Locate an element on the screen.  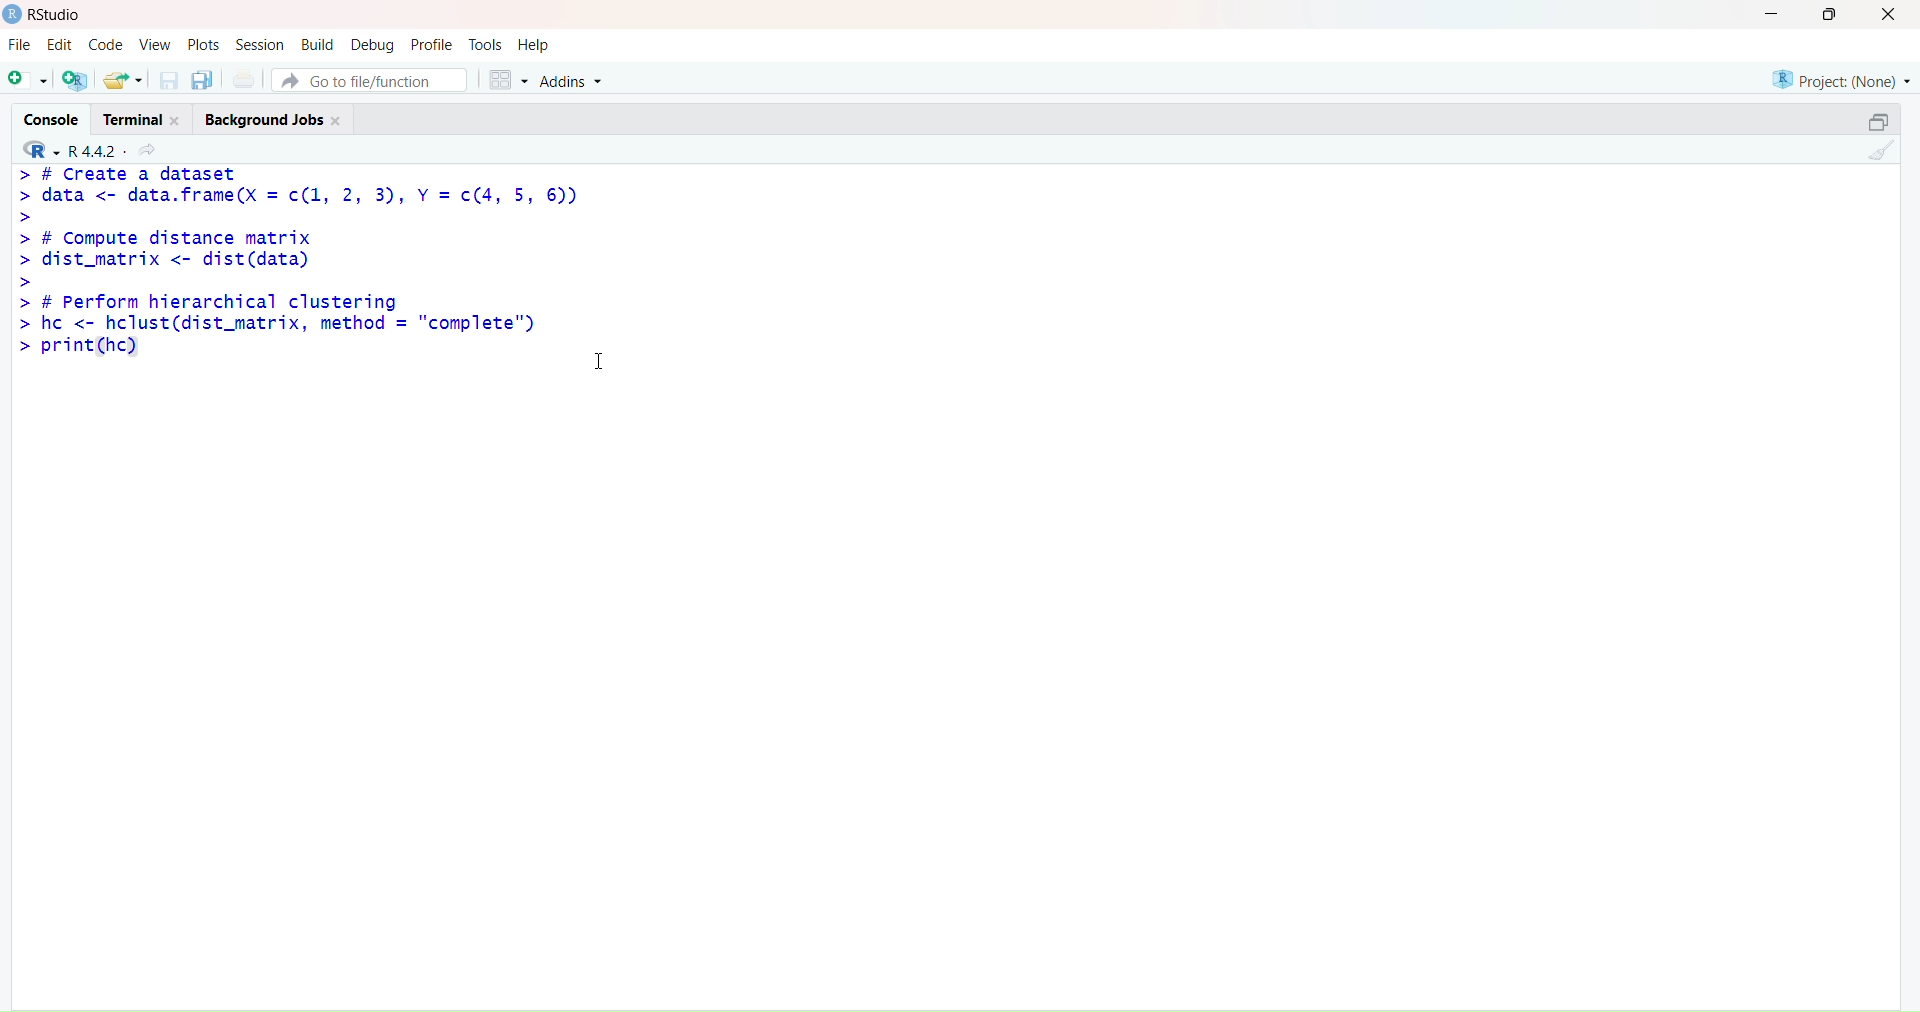
> # Create a dataset
> data <- data.frame(X = c(1, 2, 3), Y = c(4, 5, 6))
>
> # Compute distance matrix
> dist_matrix <- dist(data)
>
> # Perform hierarchical clustering
> hc <- hclust(dist_matrix, method = "complete")
>|
I is located at coordinates (318, 286).